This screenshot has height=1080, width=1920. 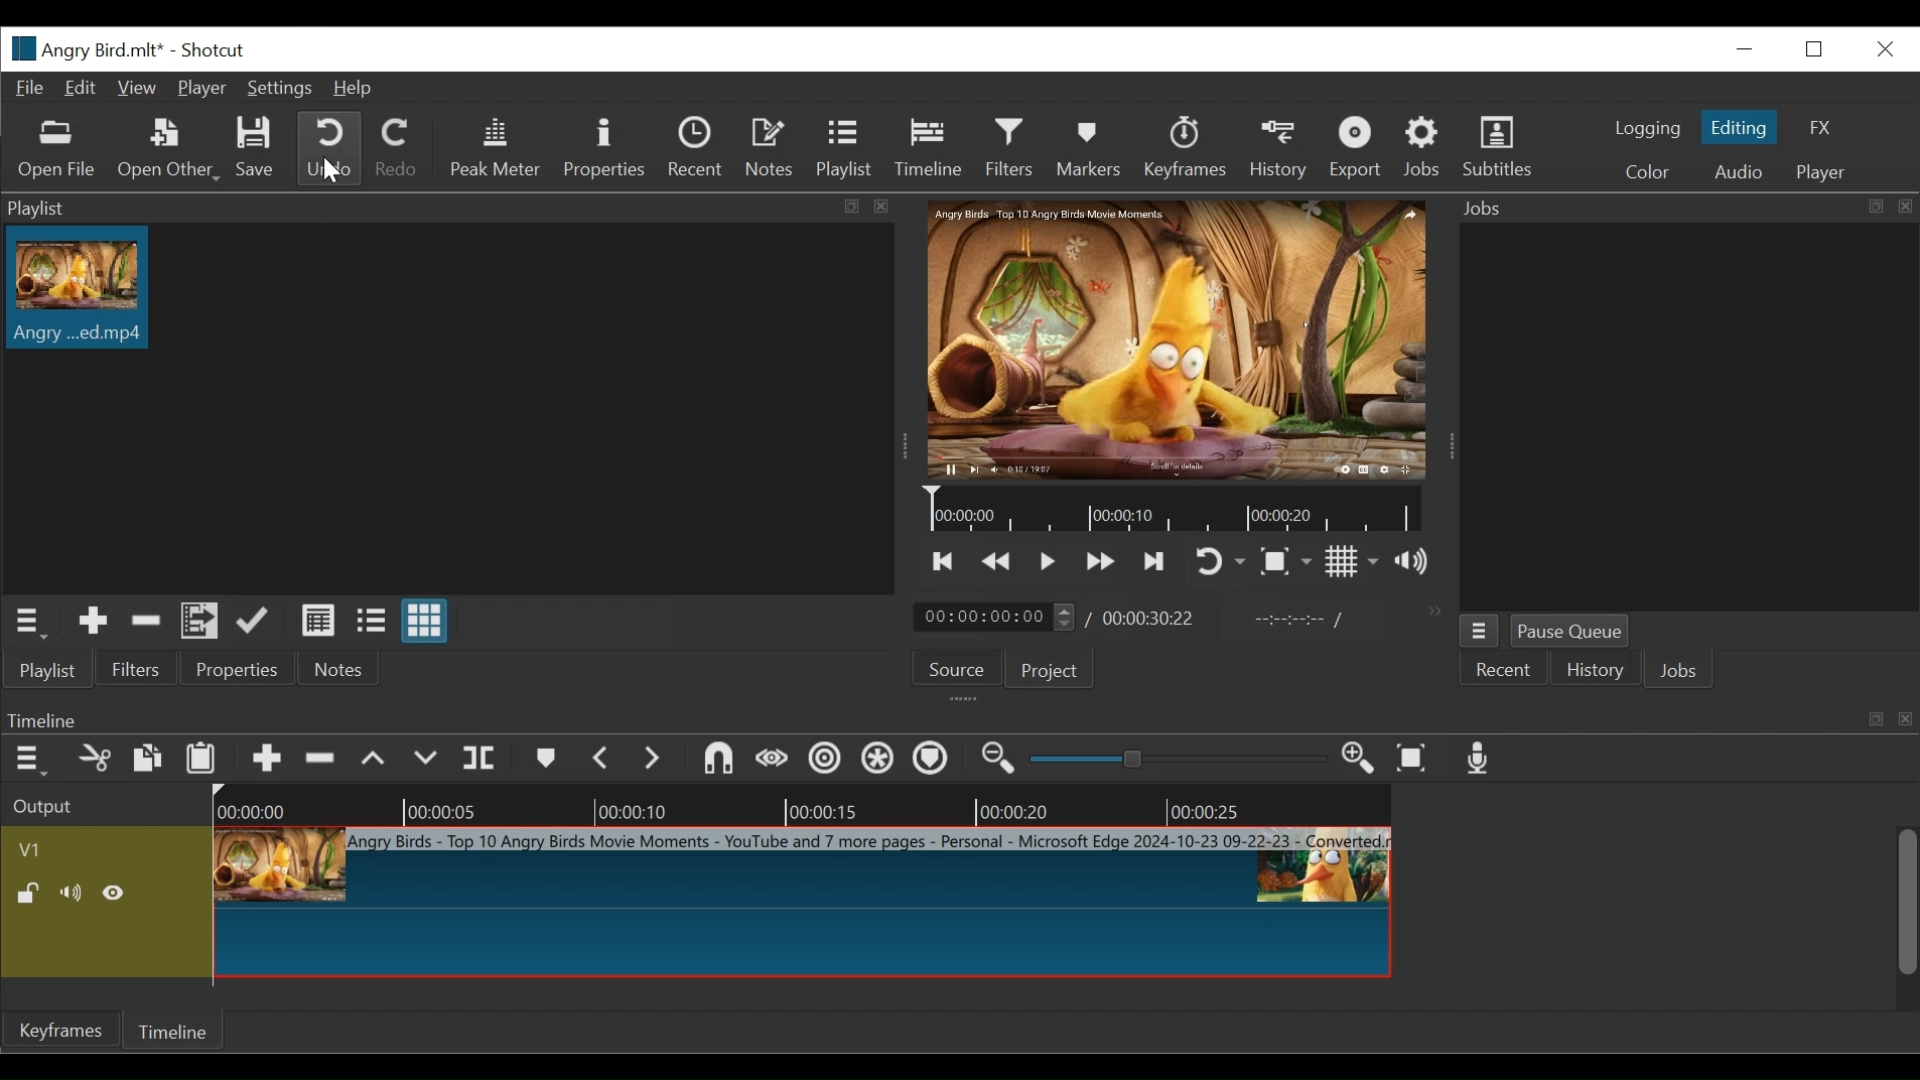 I want to click on Add the Source to the playlist, so click(x=92, y=621).